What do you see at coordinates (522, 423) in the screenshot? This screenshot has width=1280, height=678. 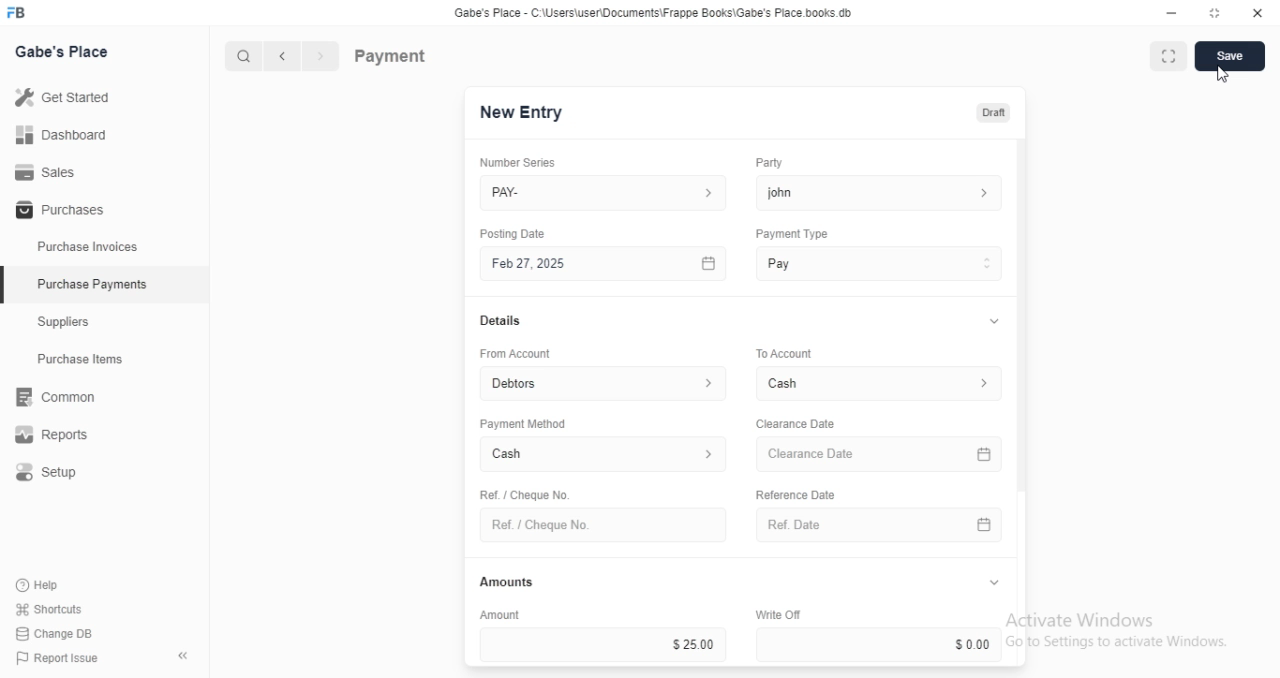 I see `‘Payment Method` at bounding box center [522, 423].